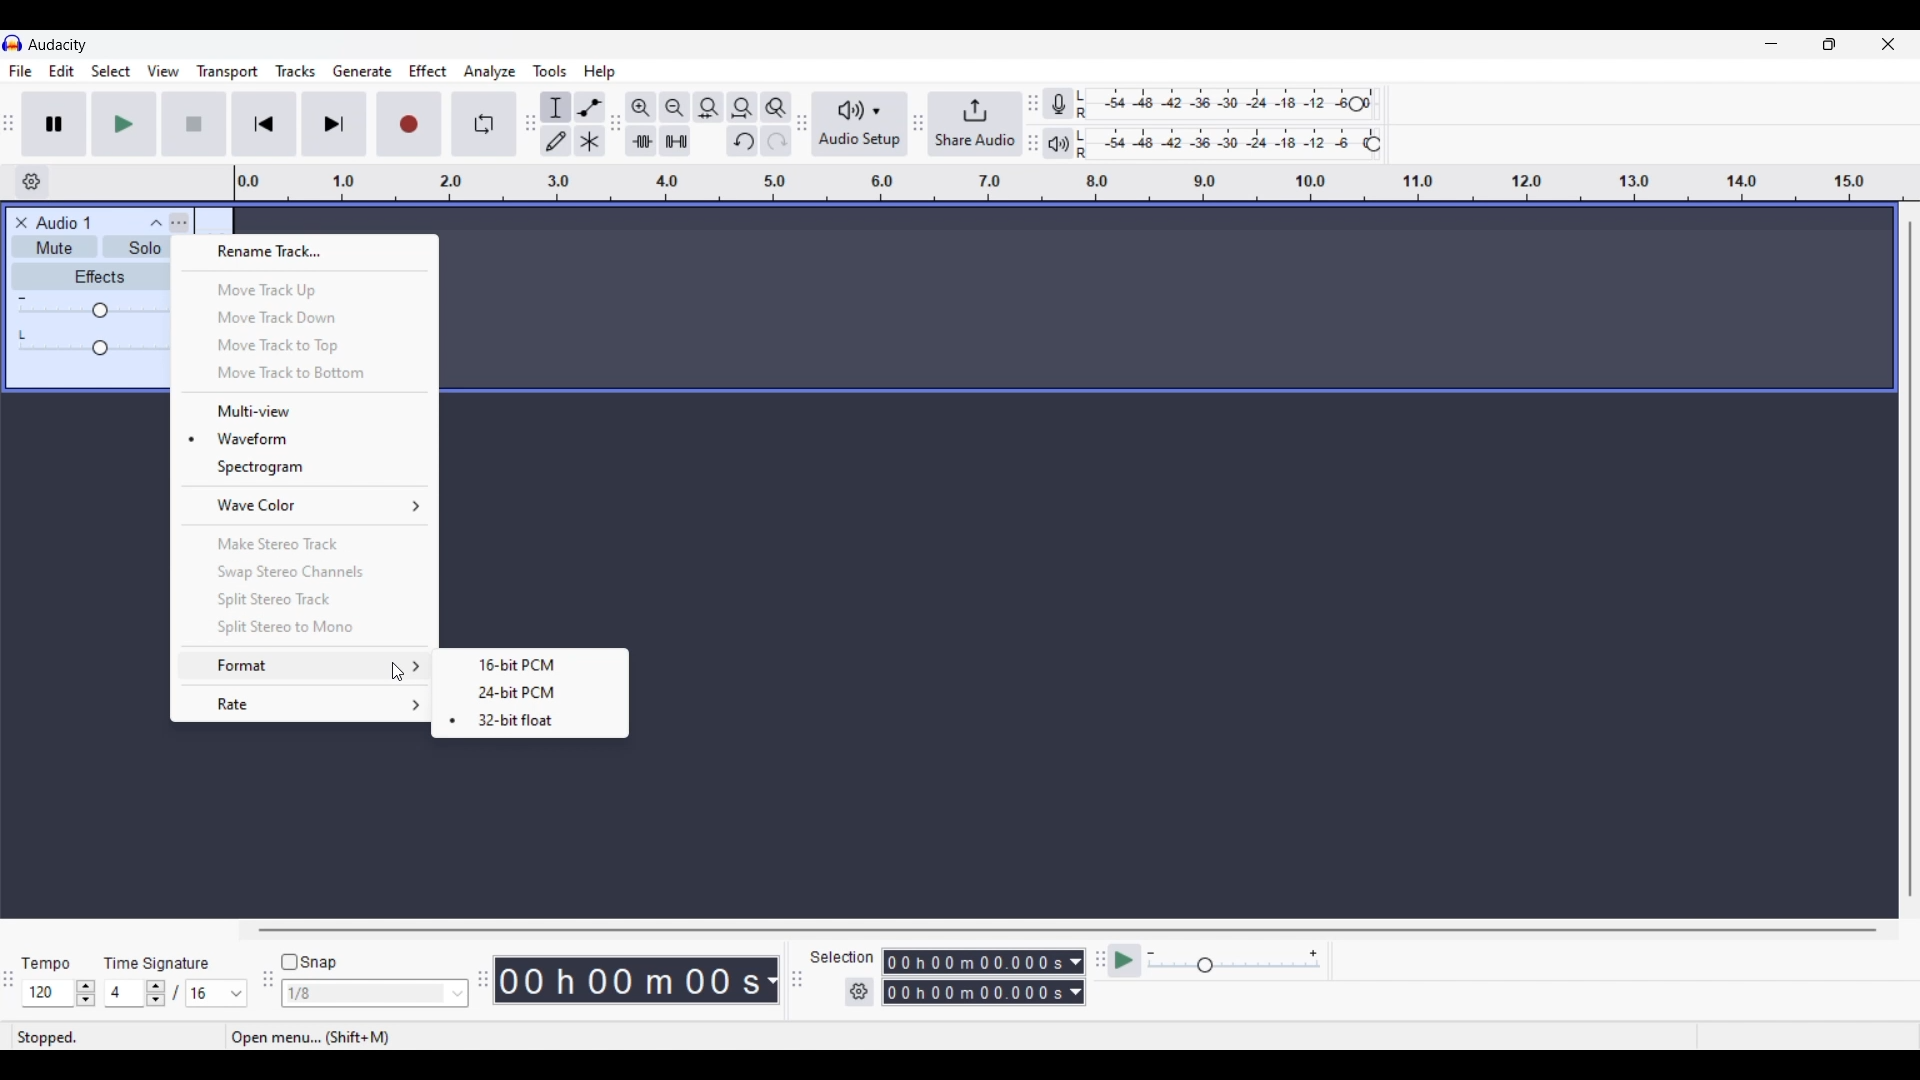  What do you see at coordinates (550, 71) in the screenshot?
I see `Tools menu` at bounding box center [550, 71].